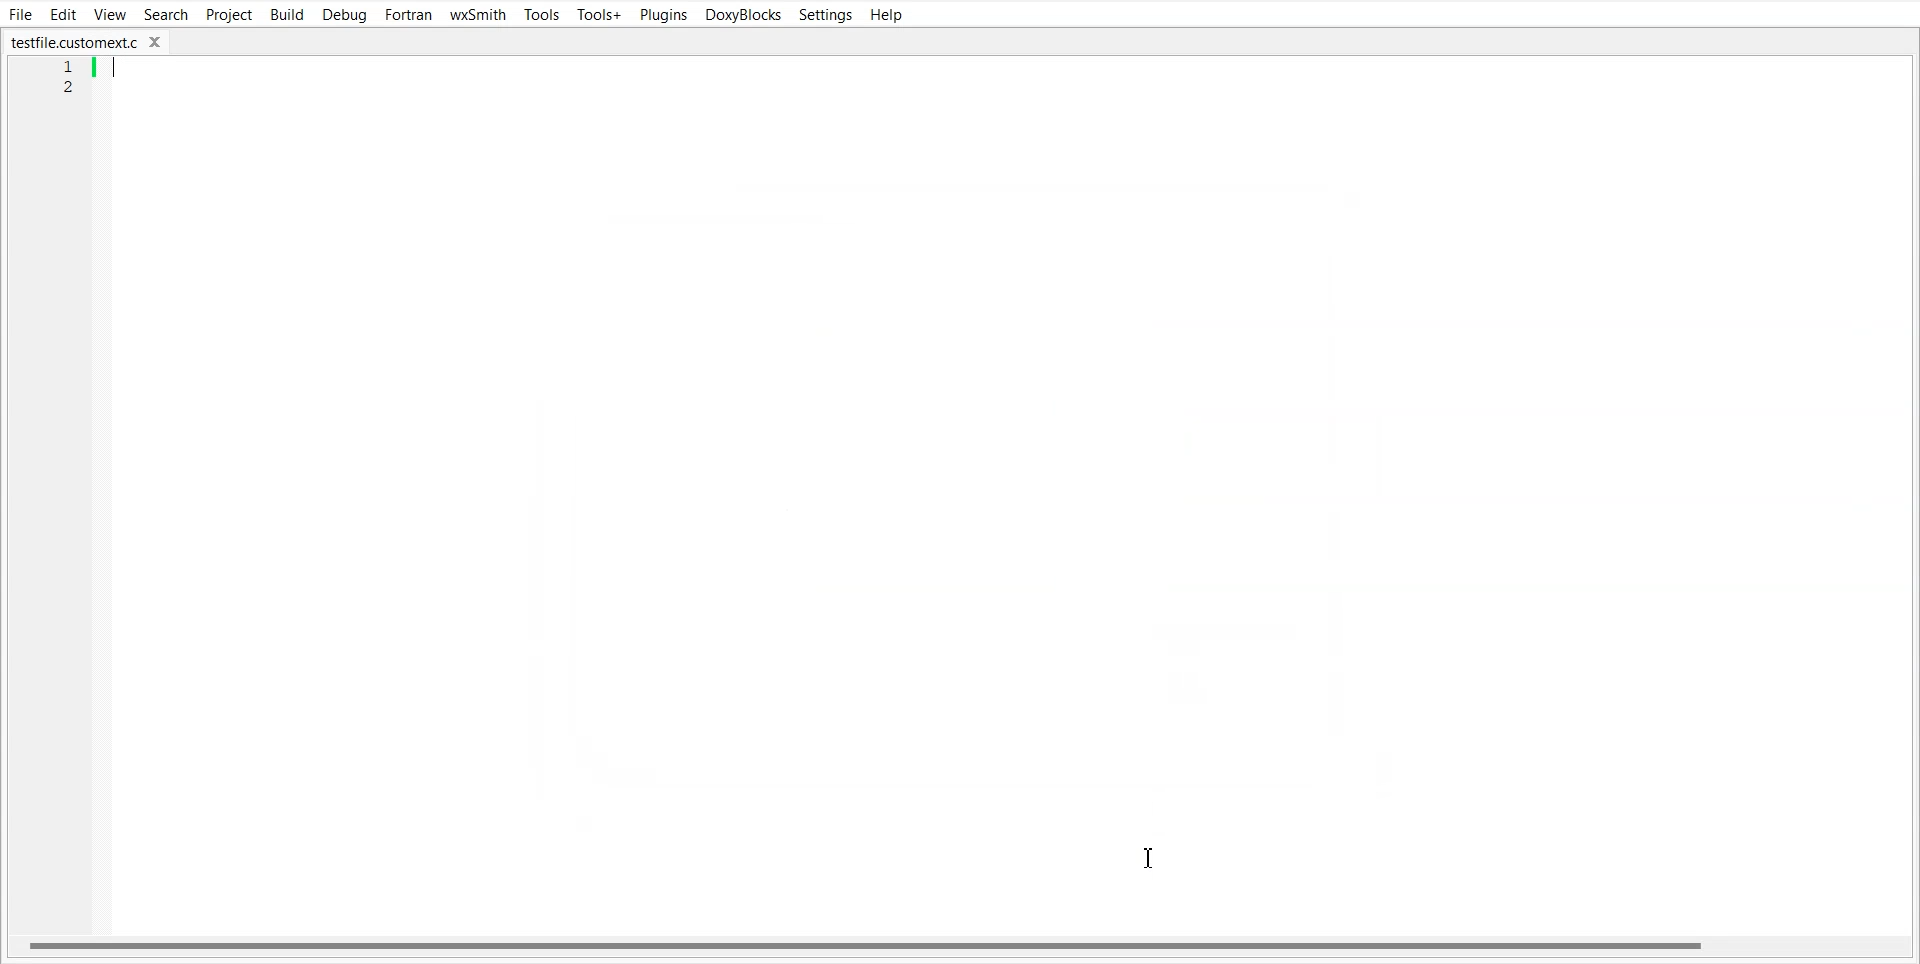  Describe the element at coordinates (85, 43) in the screenshot. I see `Folder` at that location.